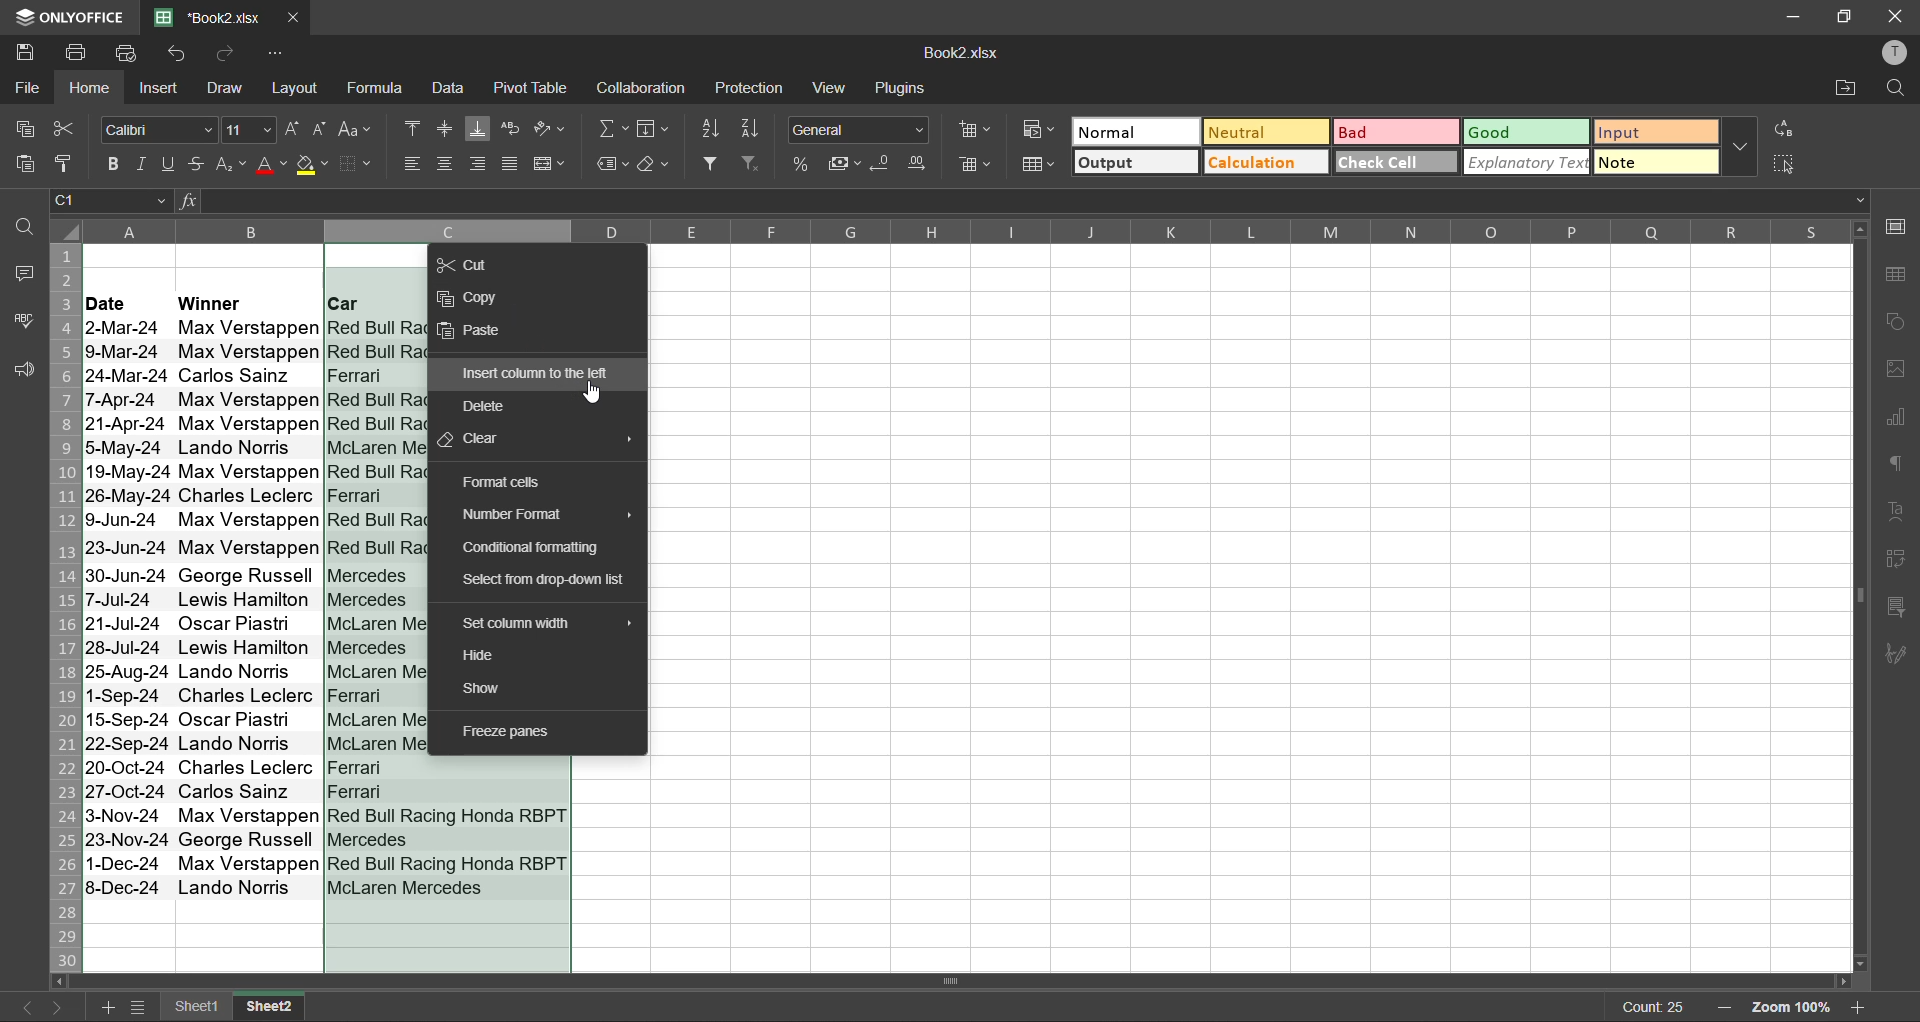 The image size is (1920, 1022). Describe the element at coordinates (142, 165) in the screenshot. I see `italic` at that location.